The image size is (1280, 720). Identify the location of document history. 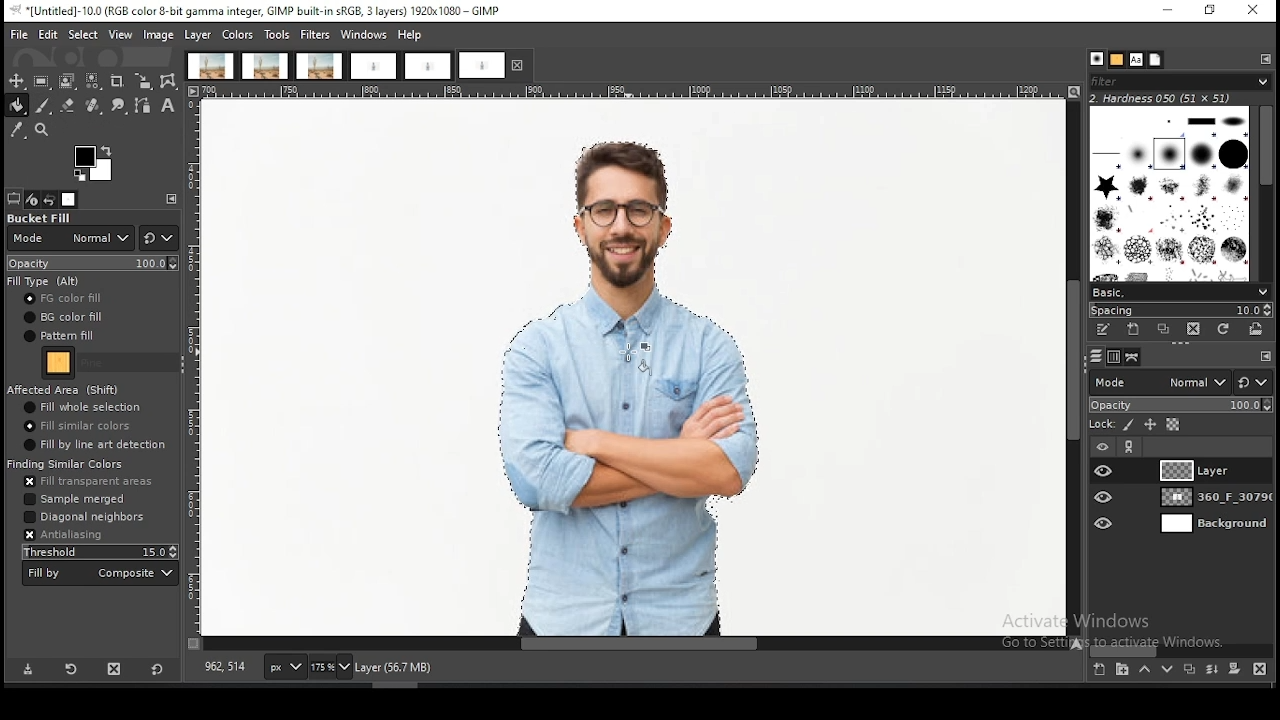
(1156, 59).